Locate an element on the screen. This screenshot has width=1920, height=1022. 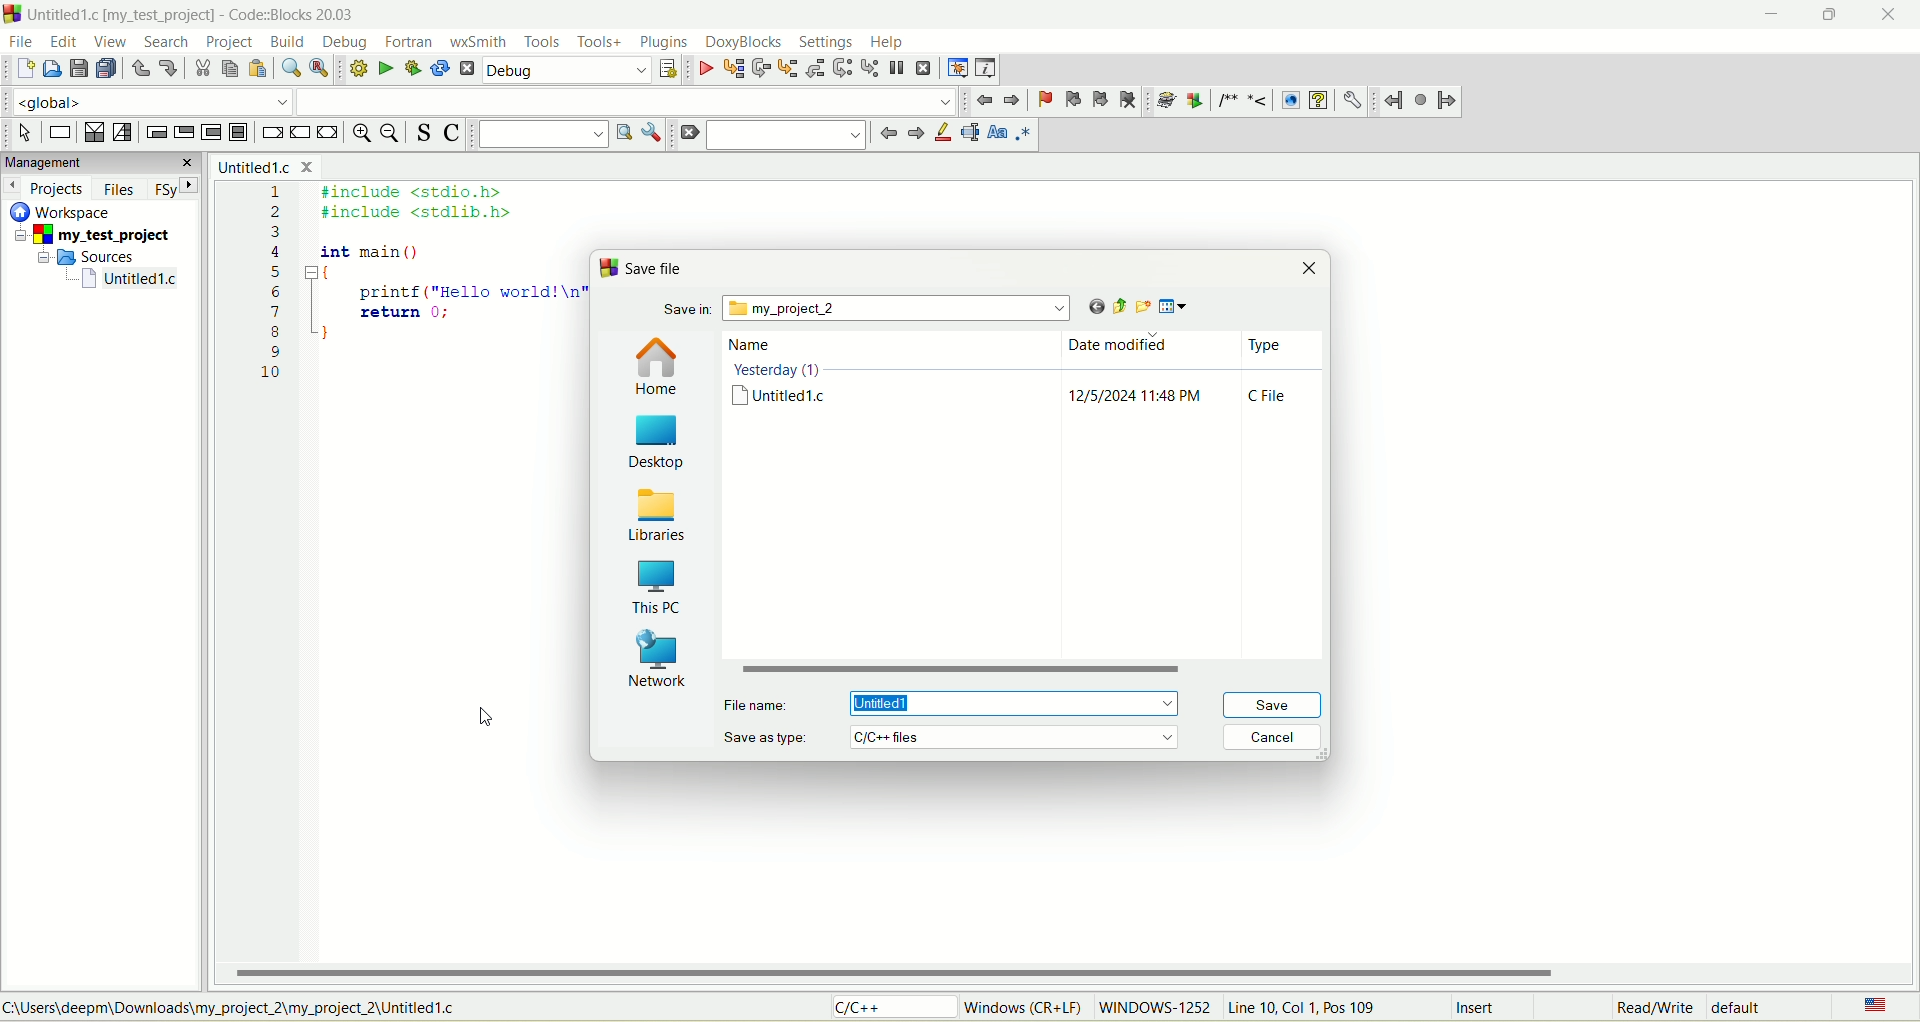
doxywizard is located at coordinates (1163, 101).